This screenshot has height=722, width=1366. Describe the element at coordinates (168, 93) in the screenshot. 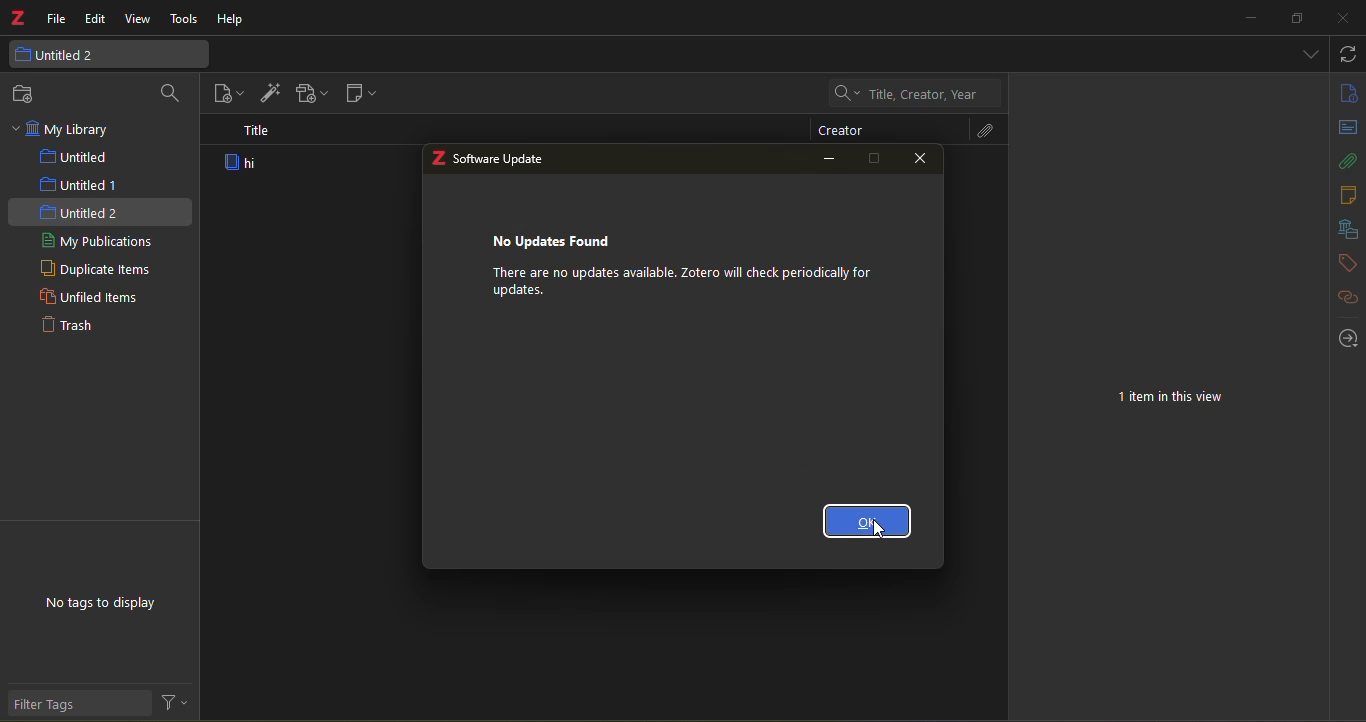

I see `search` at that location.